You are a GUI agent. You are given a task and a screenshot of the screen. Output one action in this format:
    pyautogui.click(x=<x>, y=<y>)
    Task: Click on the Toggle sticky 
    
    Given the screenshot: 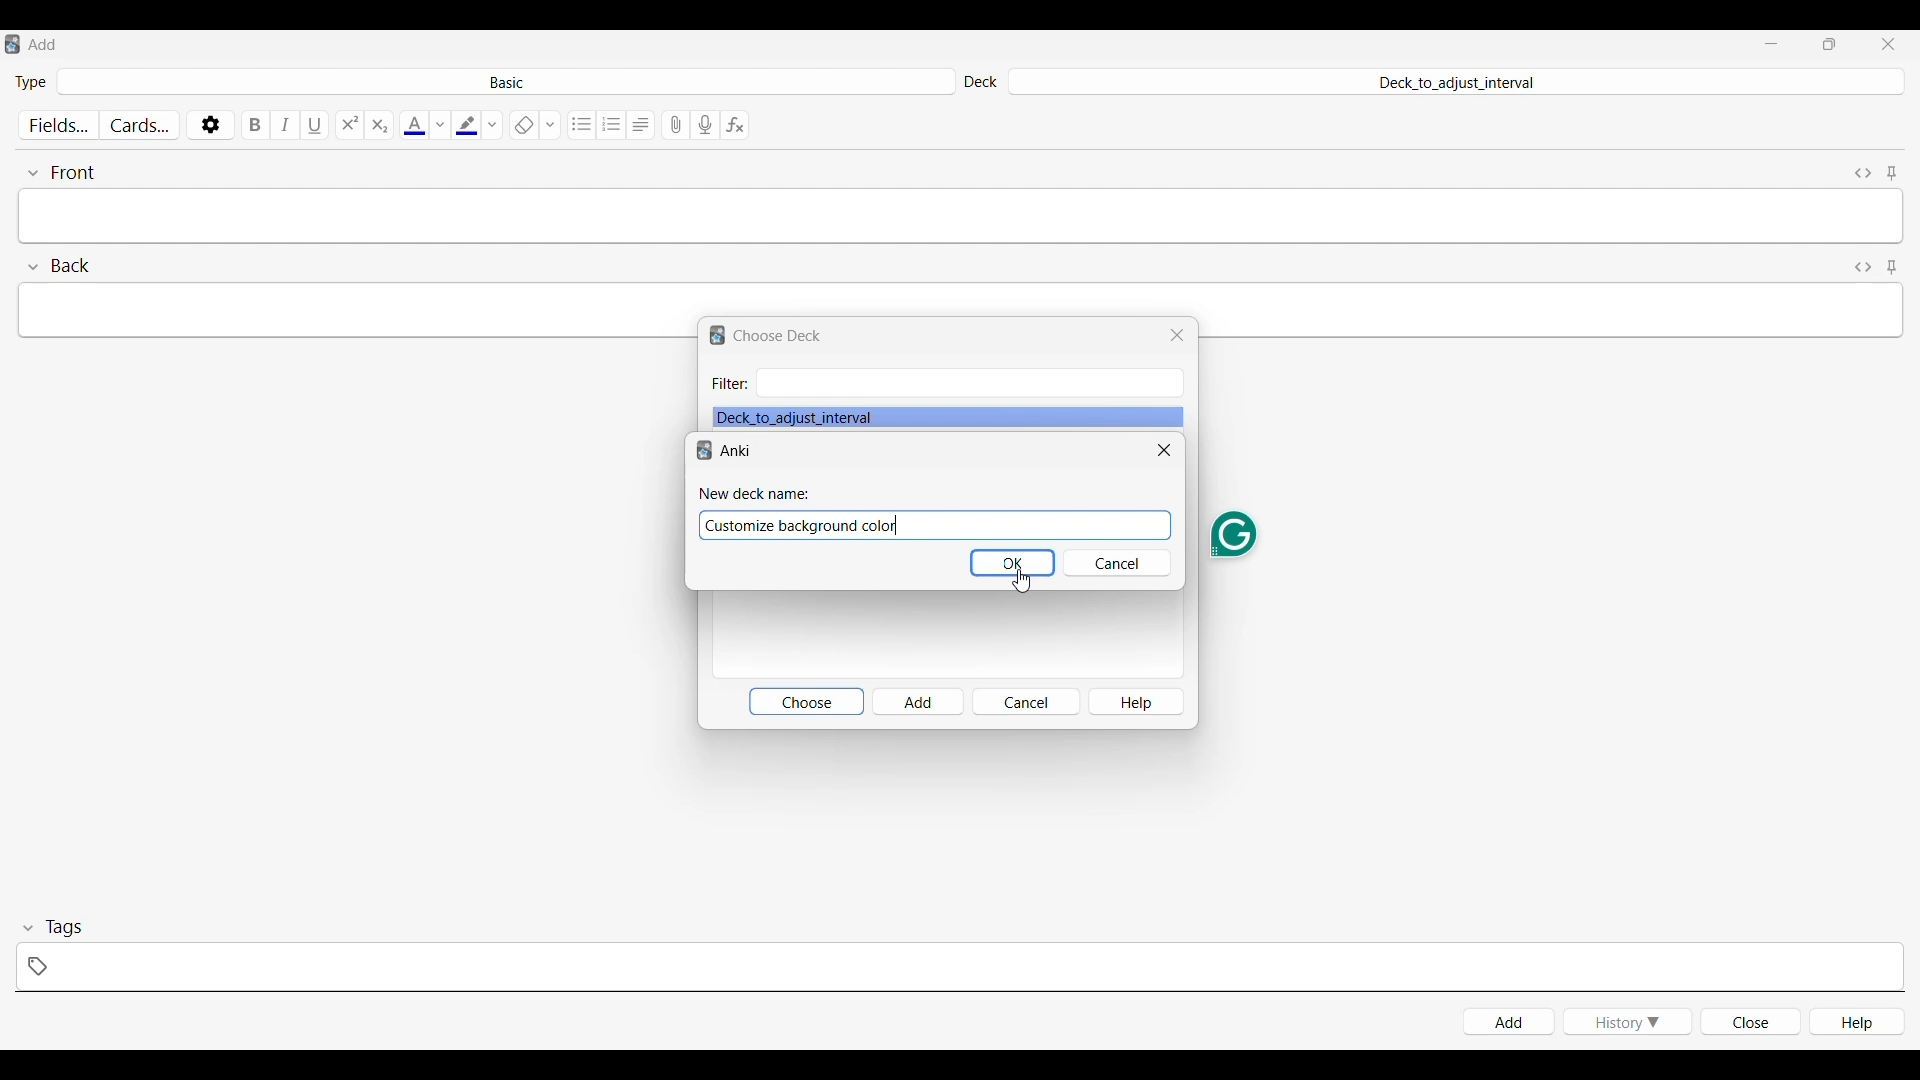 What is the action you would take?
    pyautogui.click(x=1891, y=174)
    